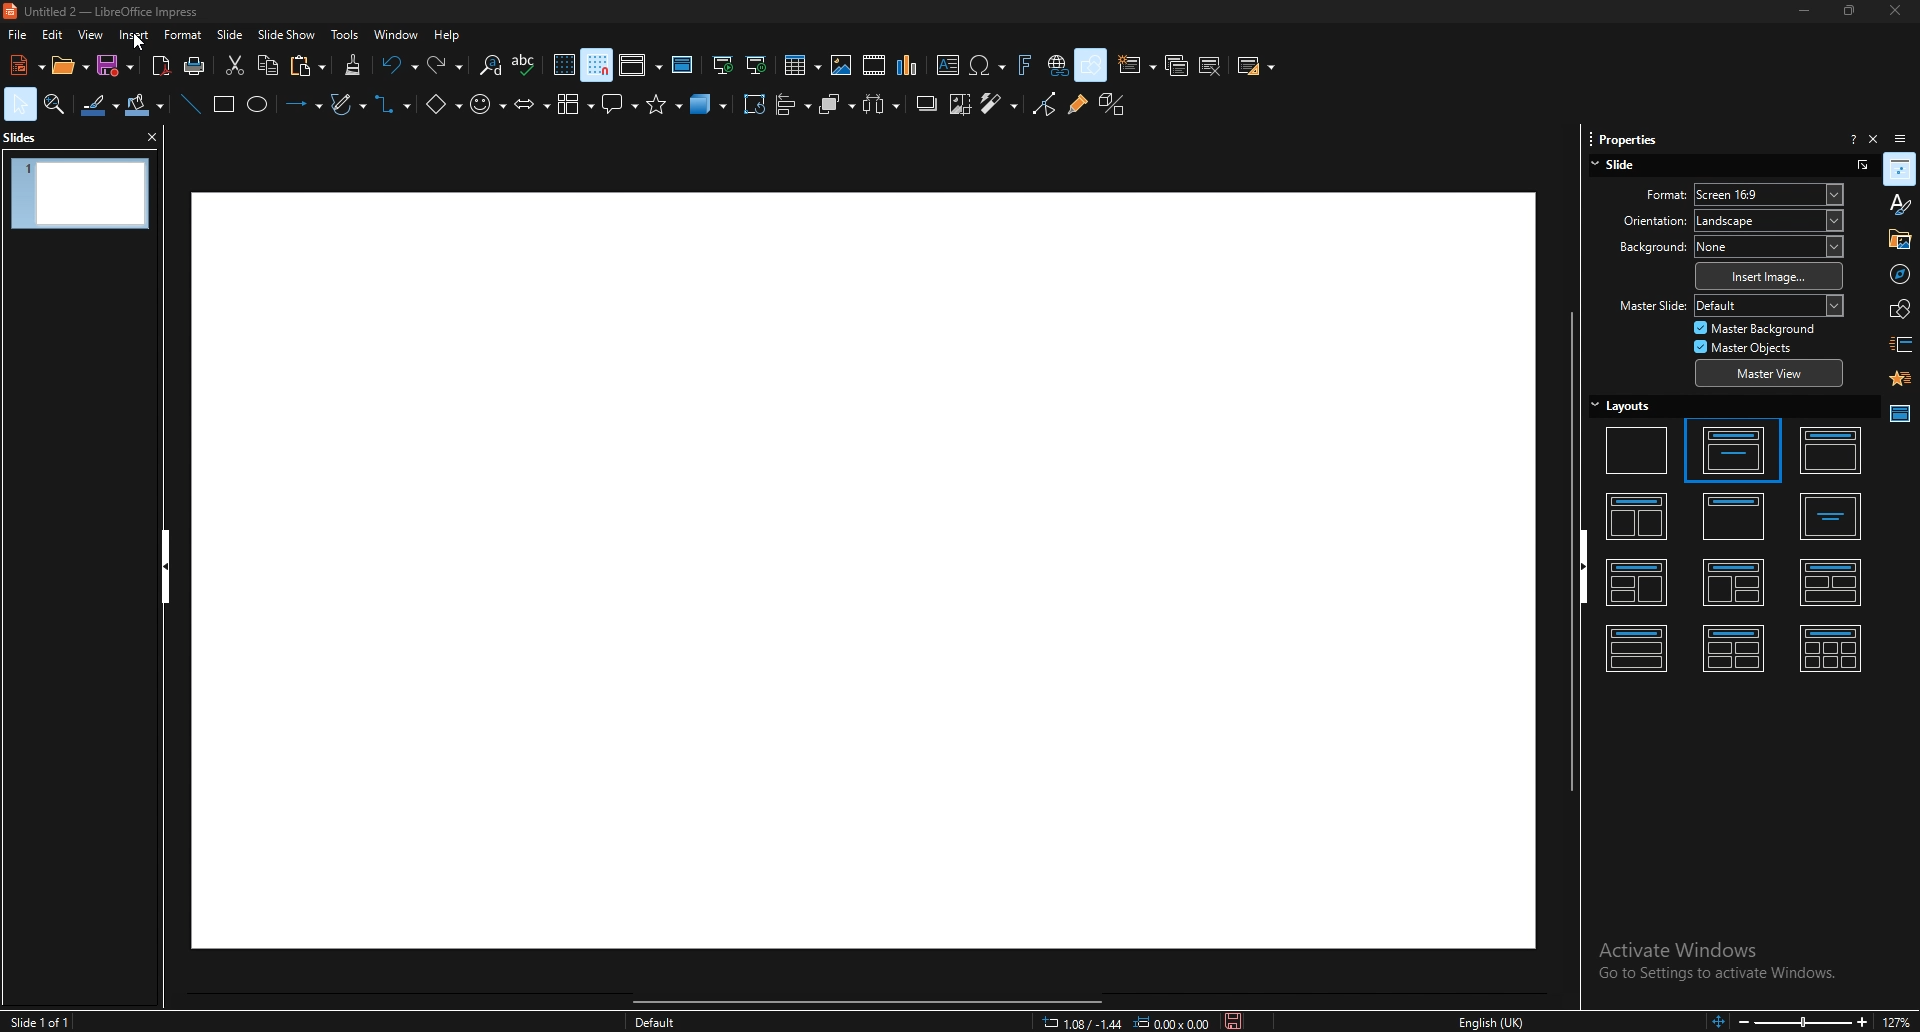 The width and height of the screenshot is (1920, 1032). I want to click on display grid, so click(564, 65).